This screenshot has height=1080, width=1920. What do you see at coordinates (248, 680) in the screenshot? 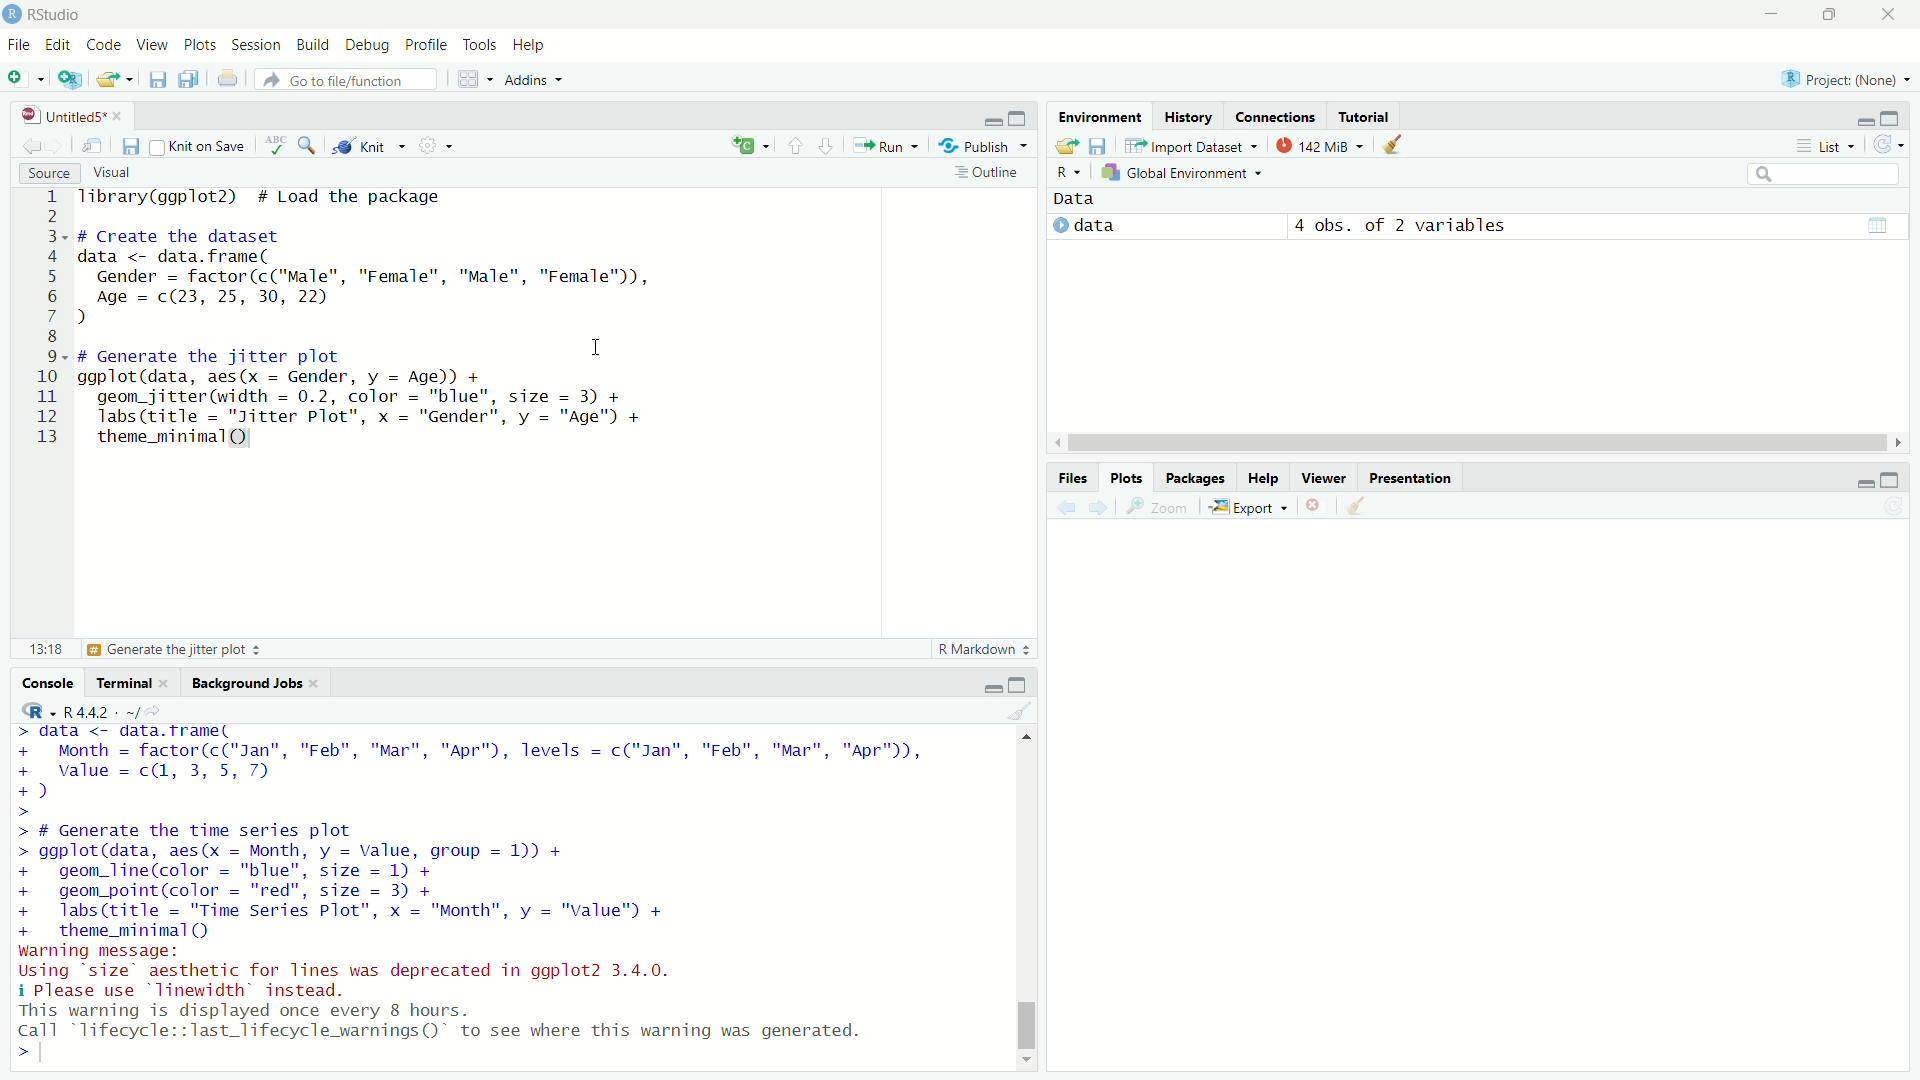
I see `background jobs` at bounding box center [248, 680].